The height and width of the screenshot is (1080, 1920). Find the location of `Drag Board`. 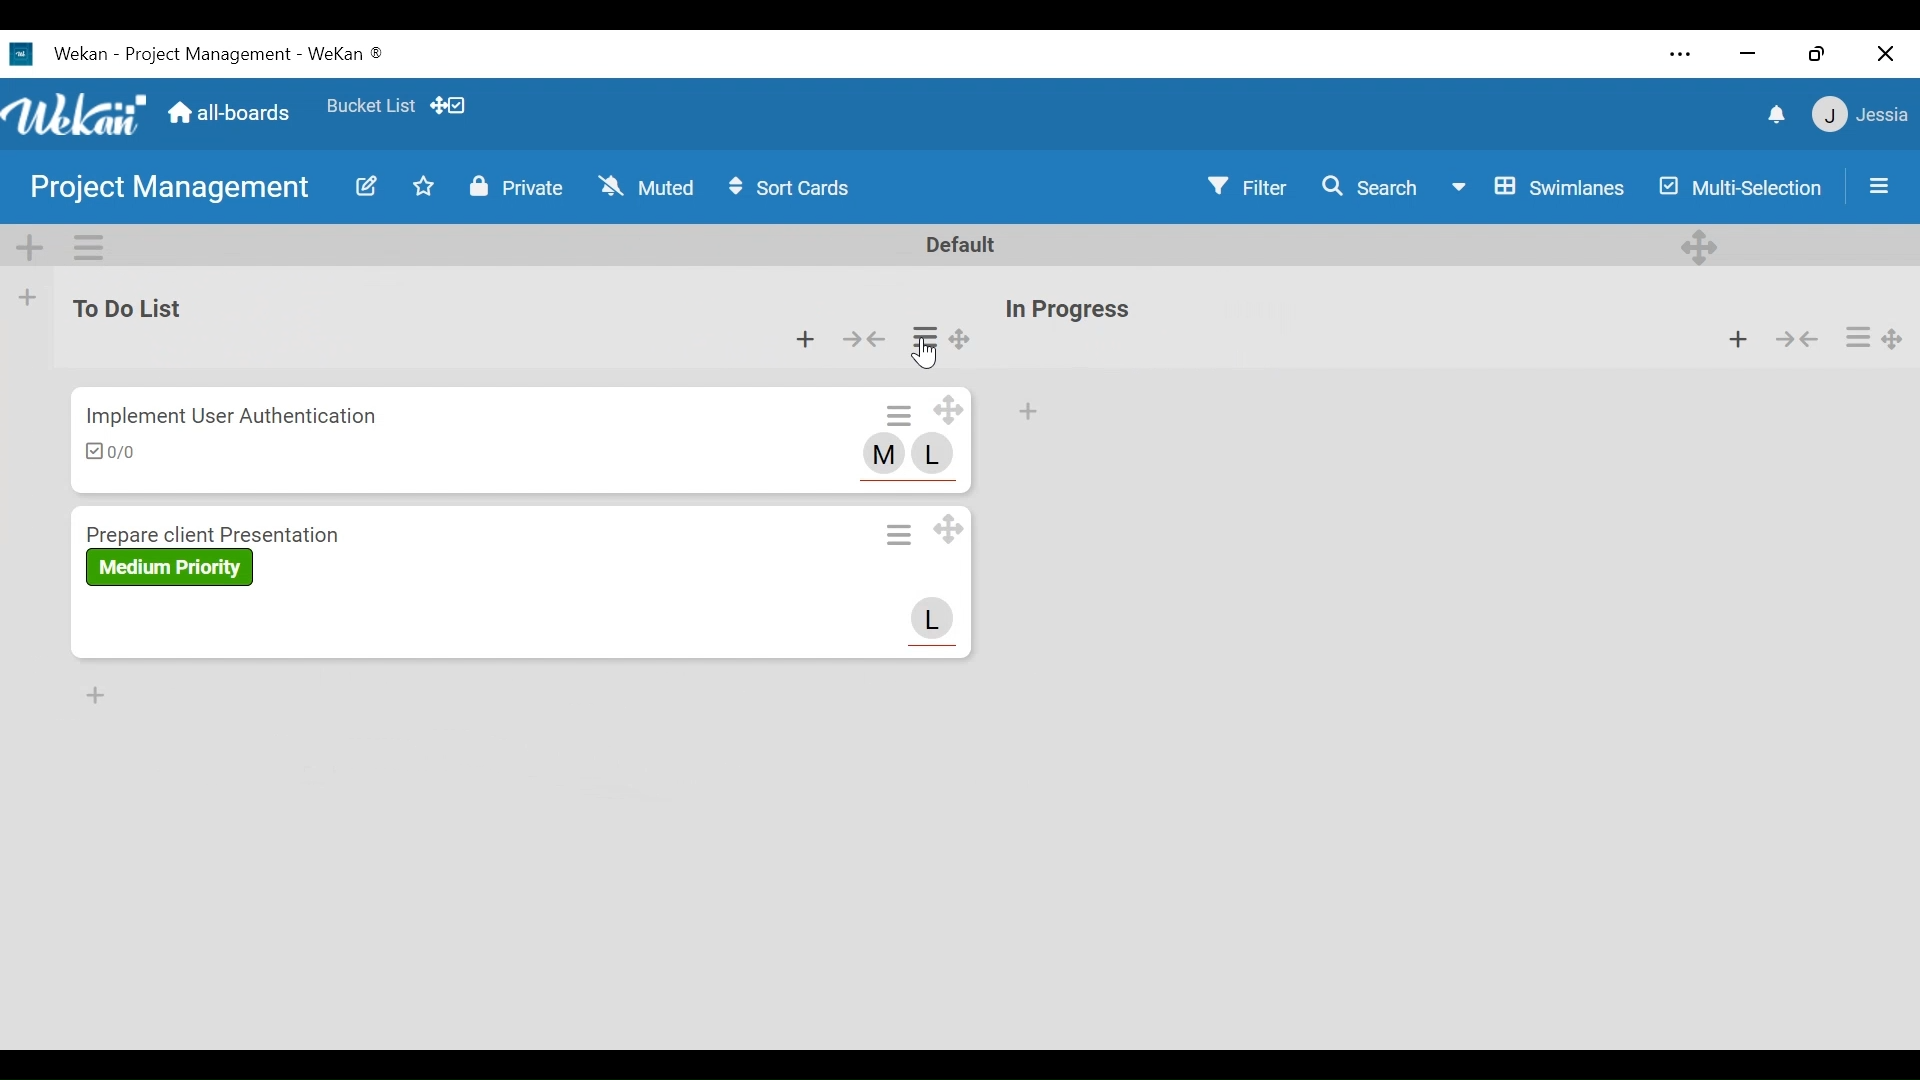

Drag Board is located at coordinates (1895, 338).